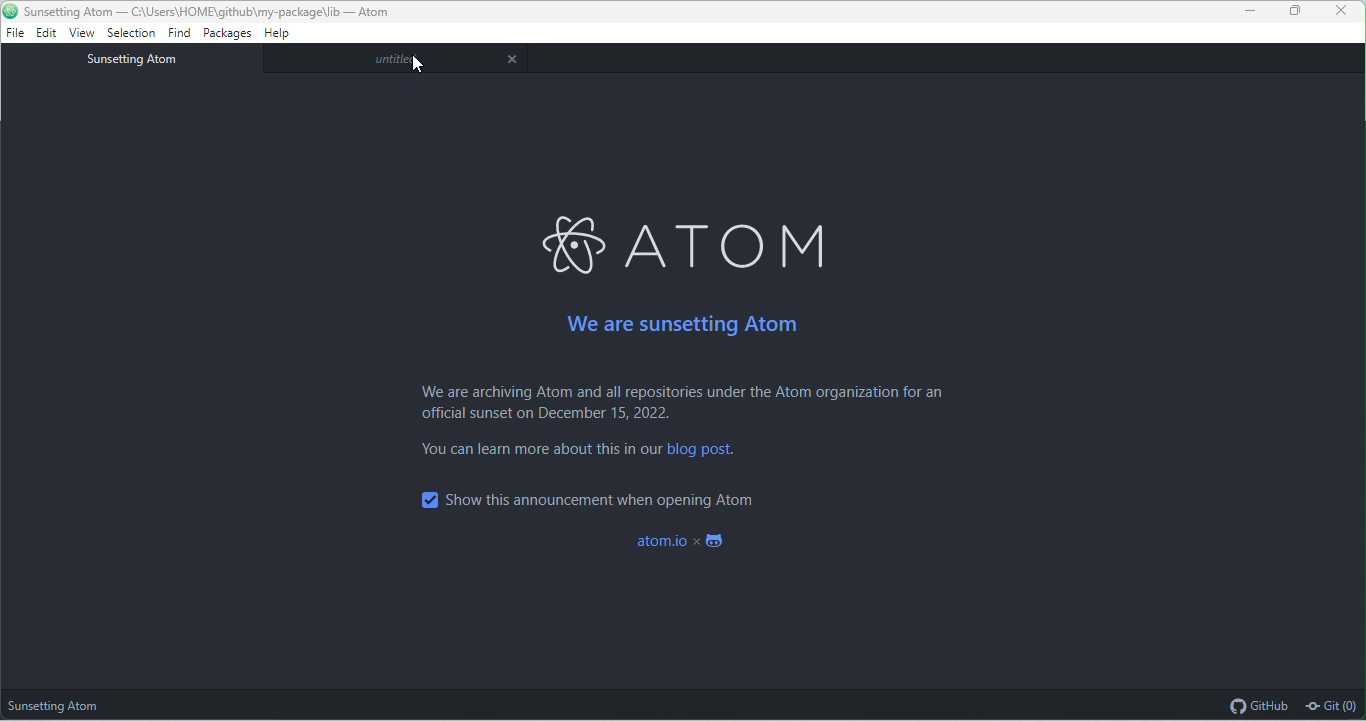 This screenshot has height=722, width=1366. What do you see at coordinates (1232, 707) in the screenshot?
I see `Github logo` at bounding box center [1232, 707].